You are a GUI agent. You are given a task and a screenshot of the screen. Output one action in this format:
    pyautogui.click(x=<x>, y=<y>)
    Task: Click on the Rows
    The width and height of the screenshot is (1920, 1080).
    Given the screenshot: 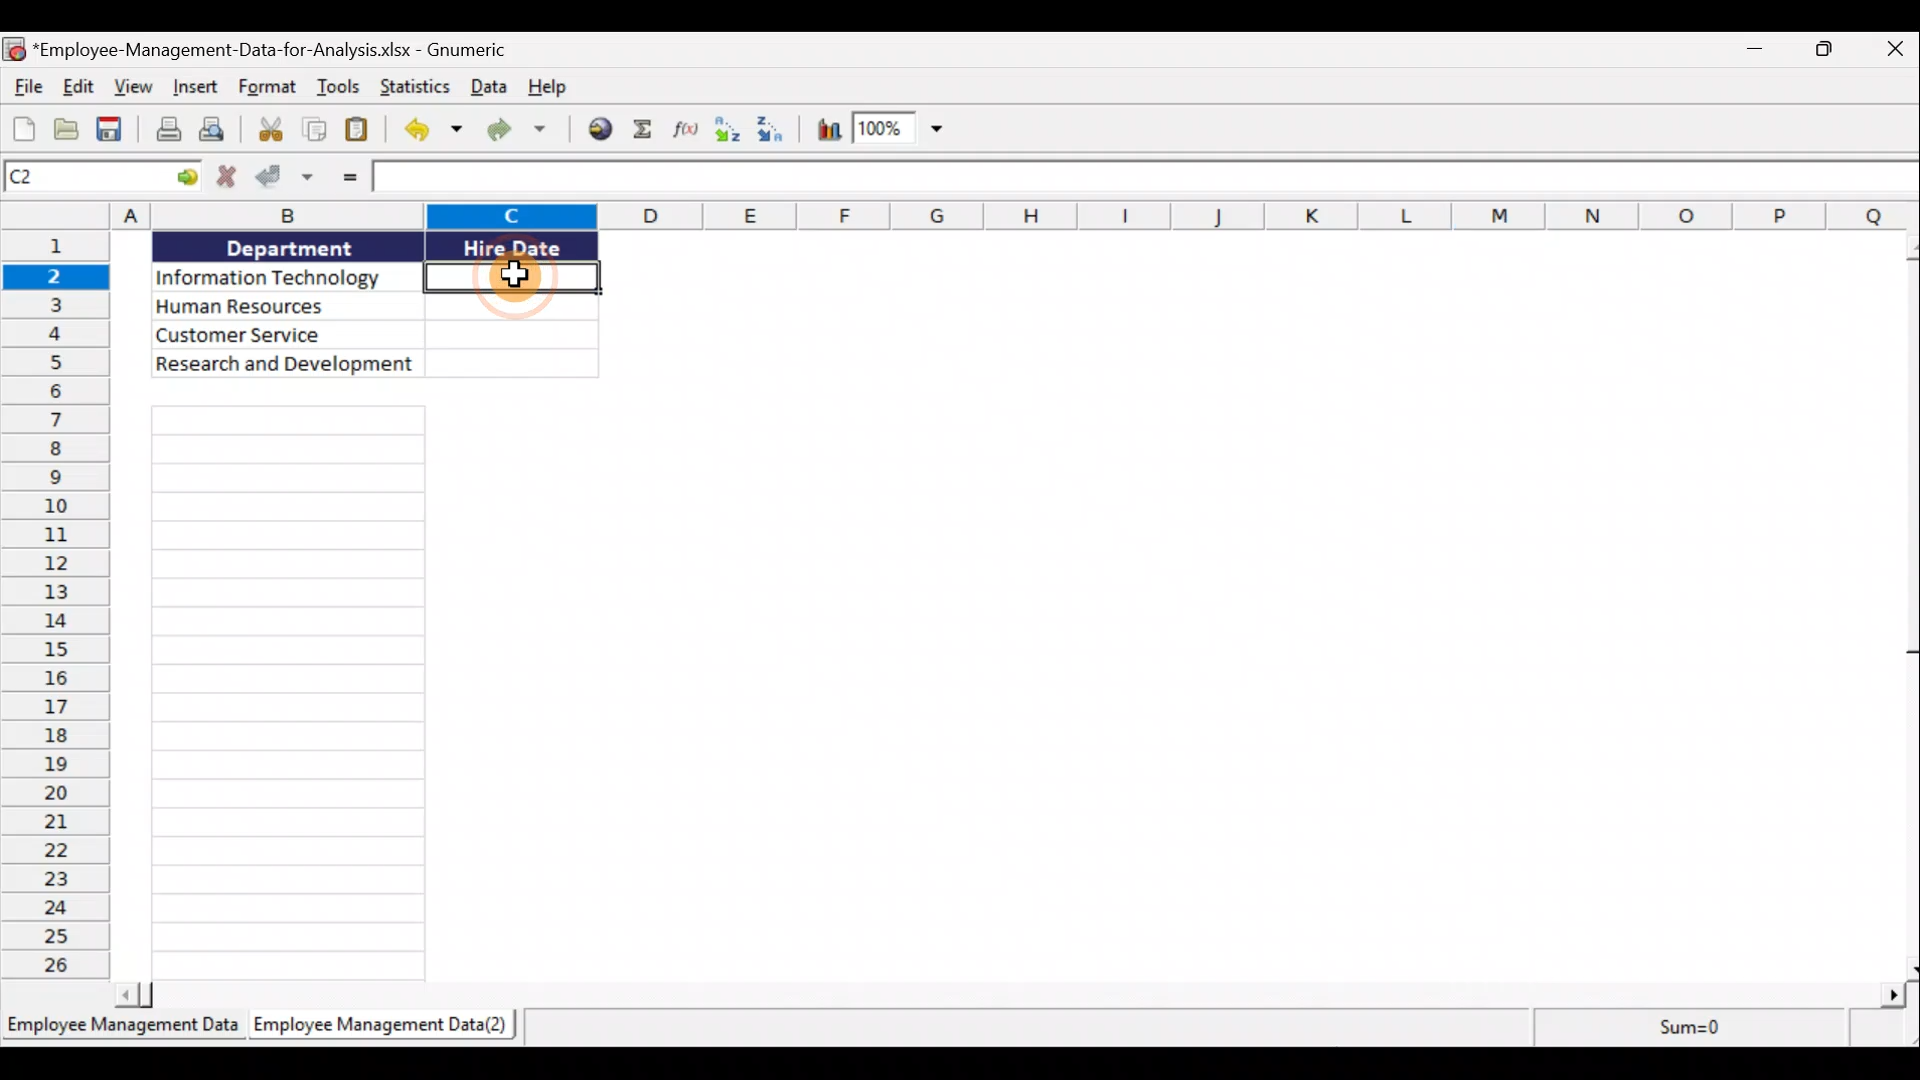 What is the action you would take?
    pyautogui.click(x=56, y=605)
    